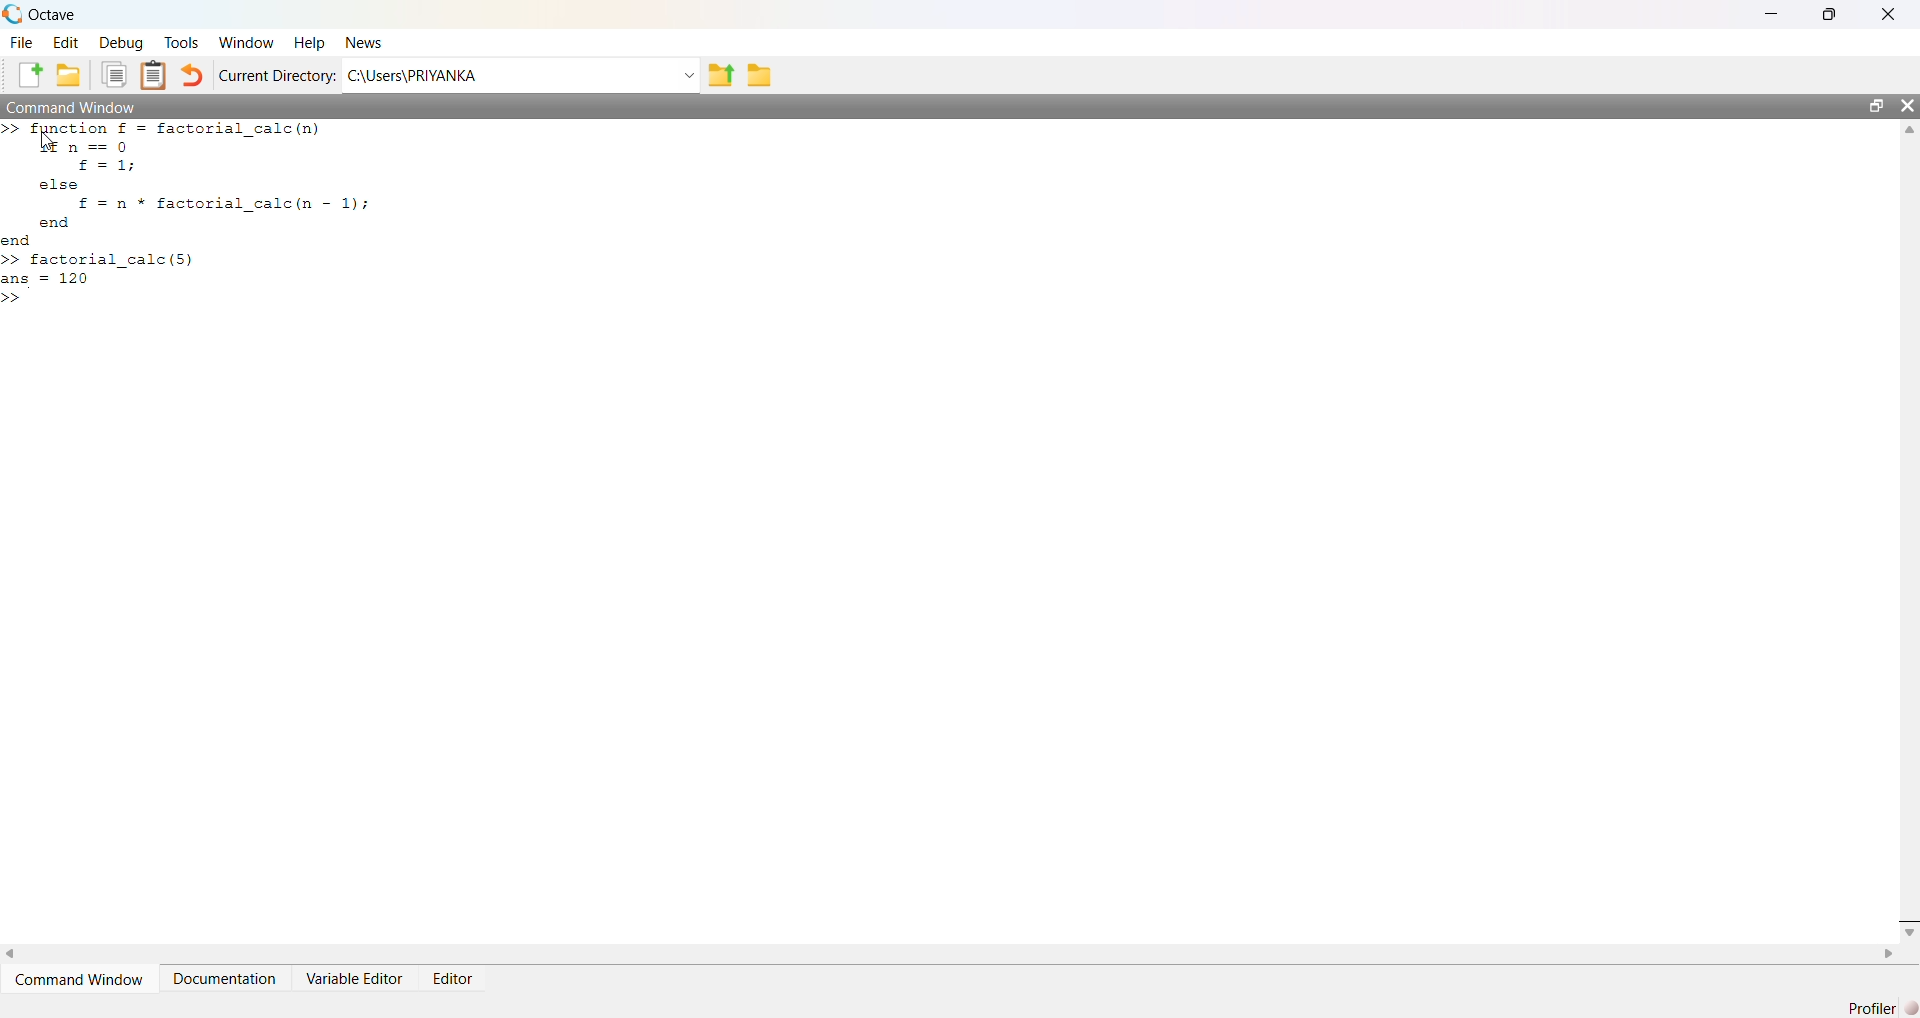 The width and height of the screenshot is (1920, 1018). What do you see at coordinates (762, 75) in the screenshot?
I see `folder` at bounding box center [762, 75].